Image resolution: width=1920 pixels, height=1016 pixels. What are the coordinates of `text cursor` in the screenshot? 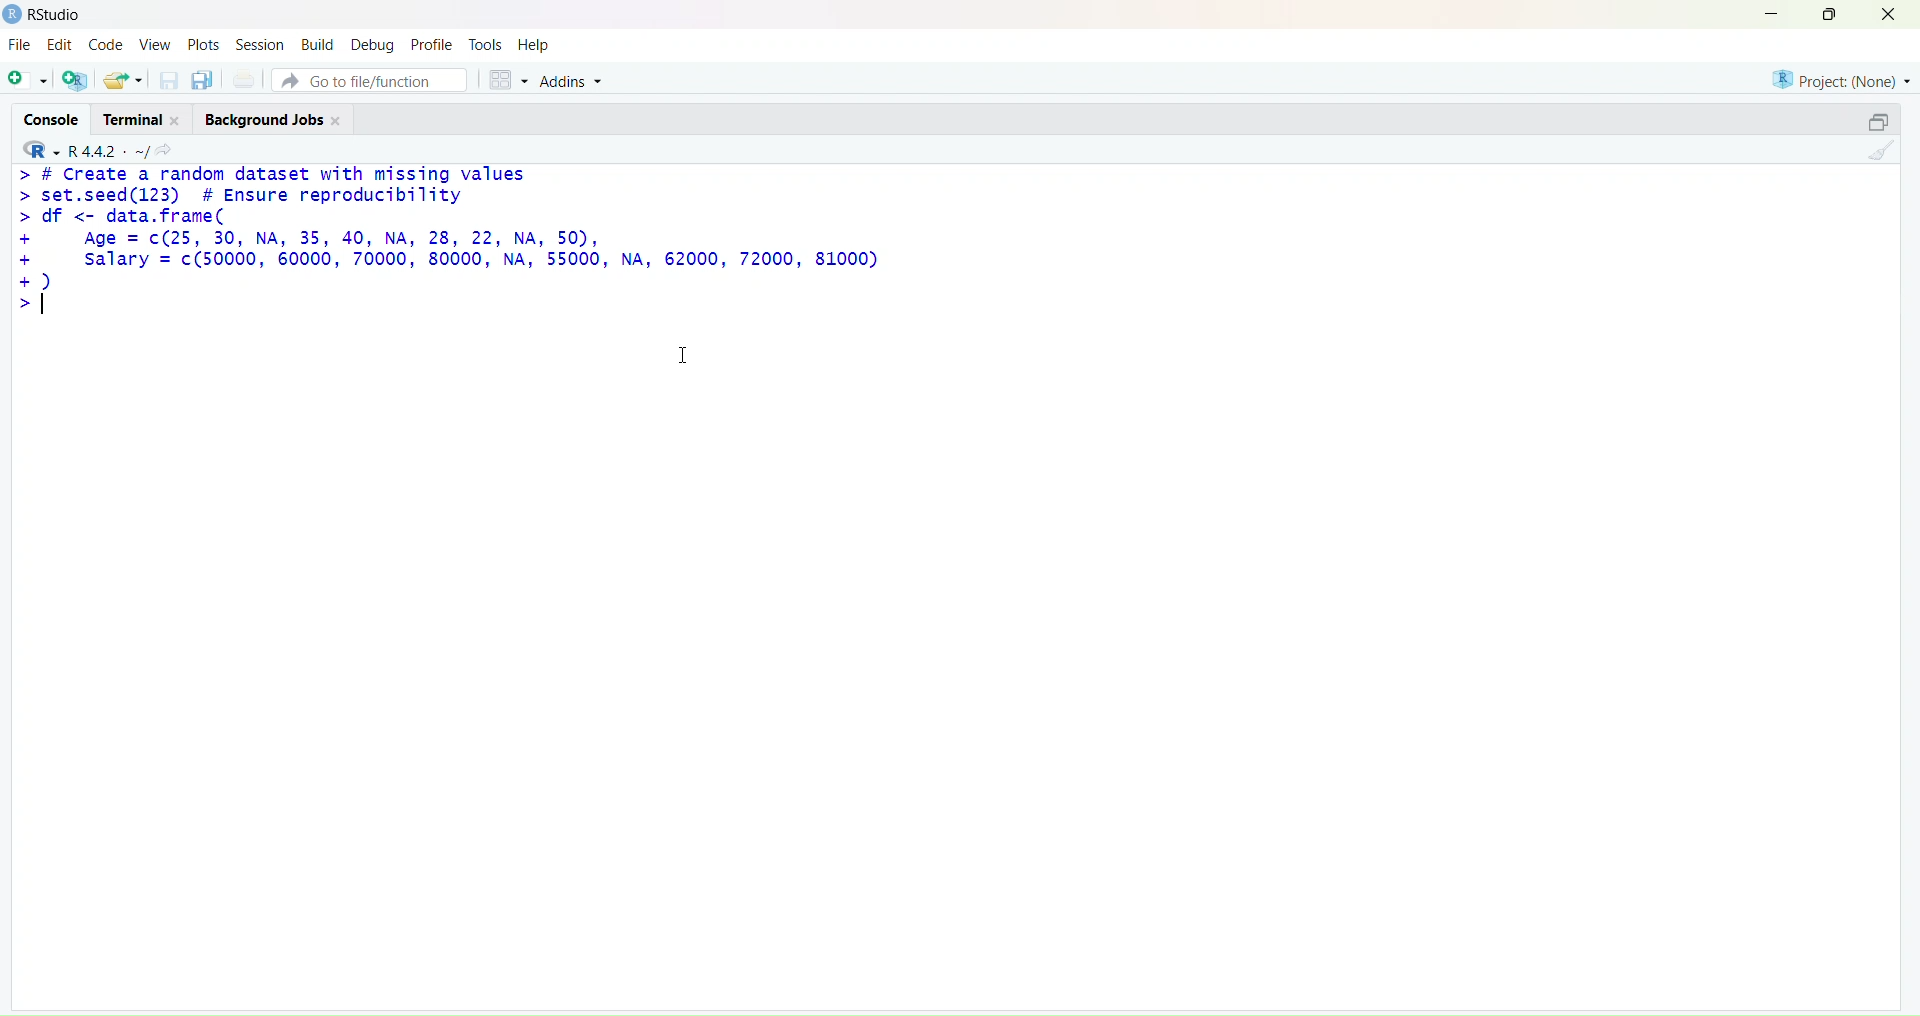 It's located at (40, 306).